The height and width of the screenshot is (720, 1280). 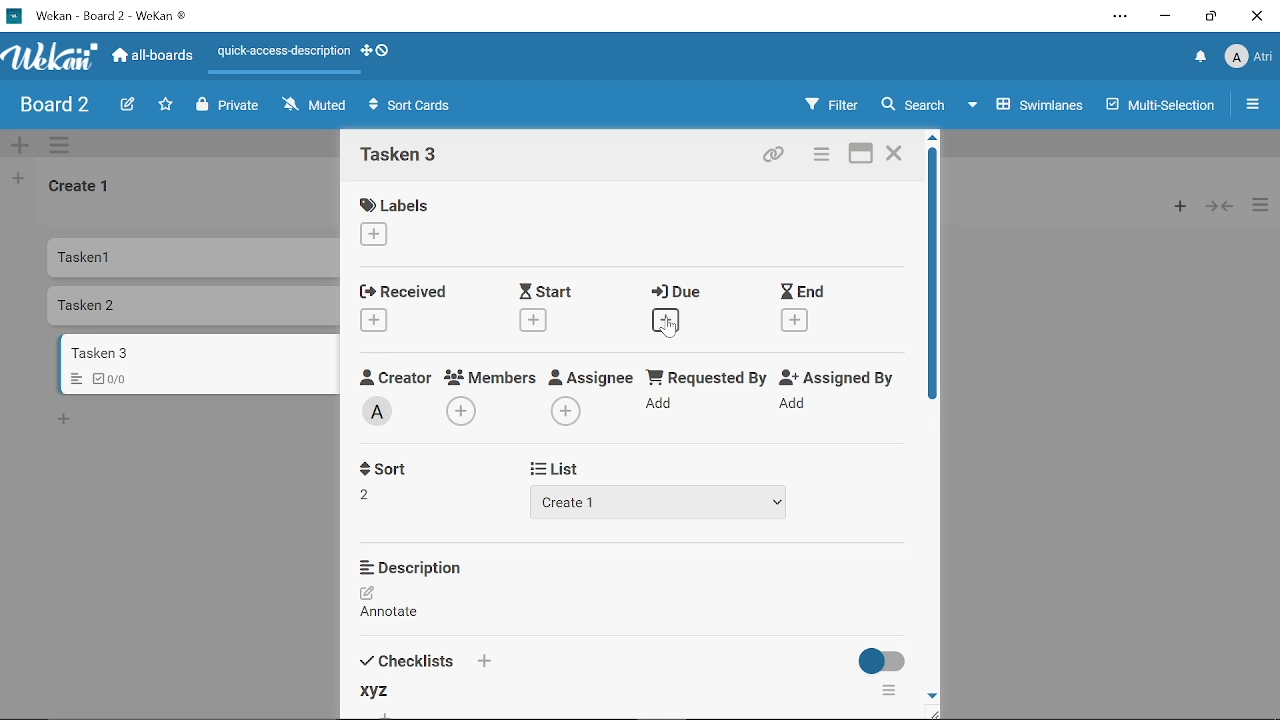 What do you see at coordinates (835, 376) in the screenshot?
I see `Assigned by` at bounding box center [835, 376].